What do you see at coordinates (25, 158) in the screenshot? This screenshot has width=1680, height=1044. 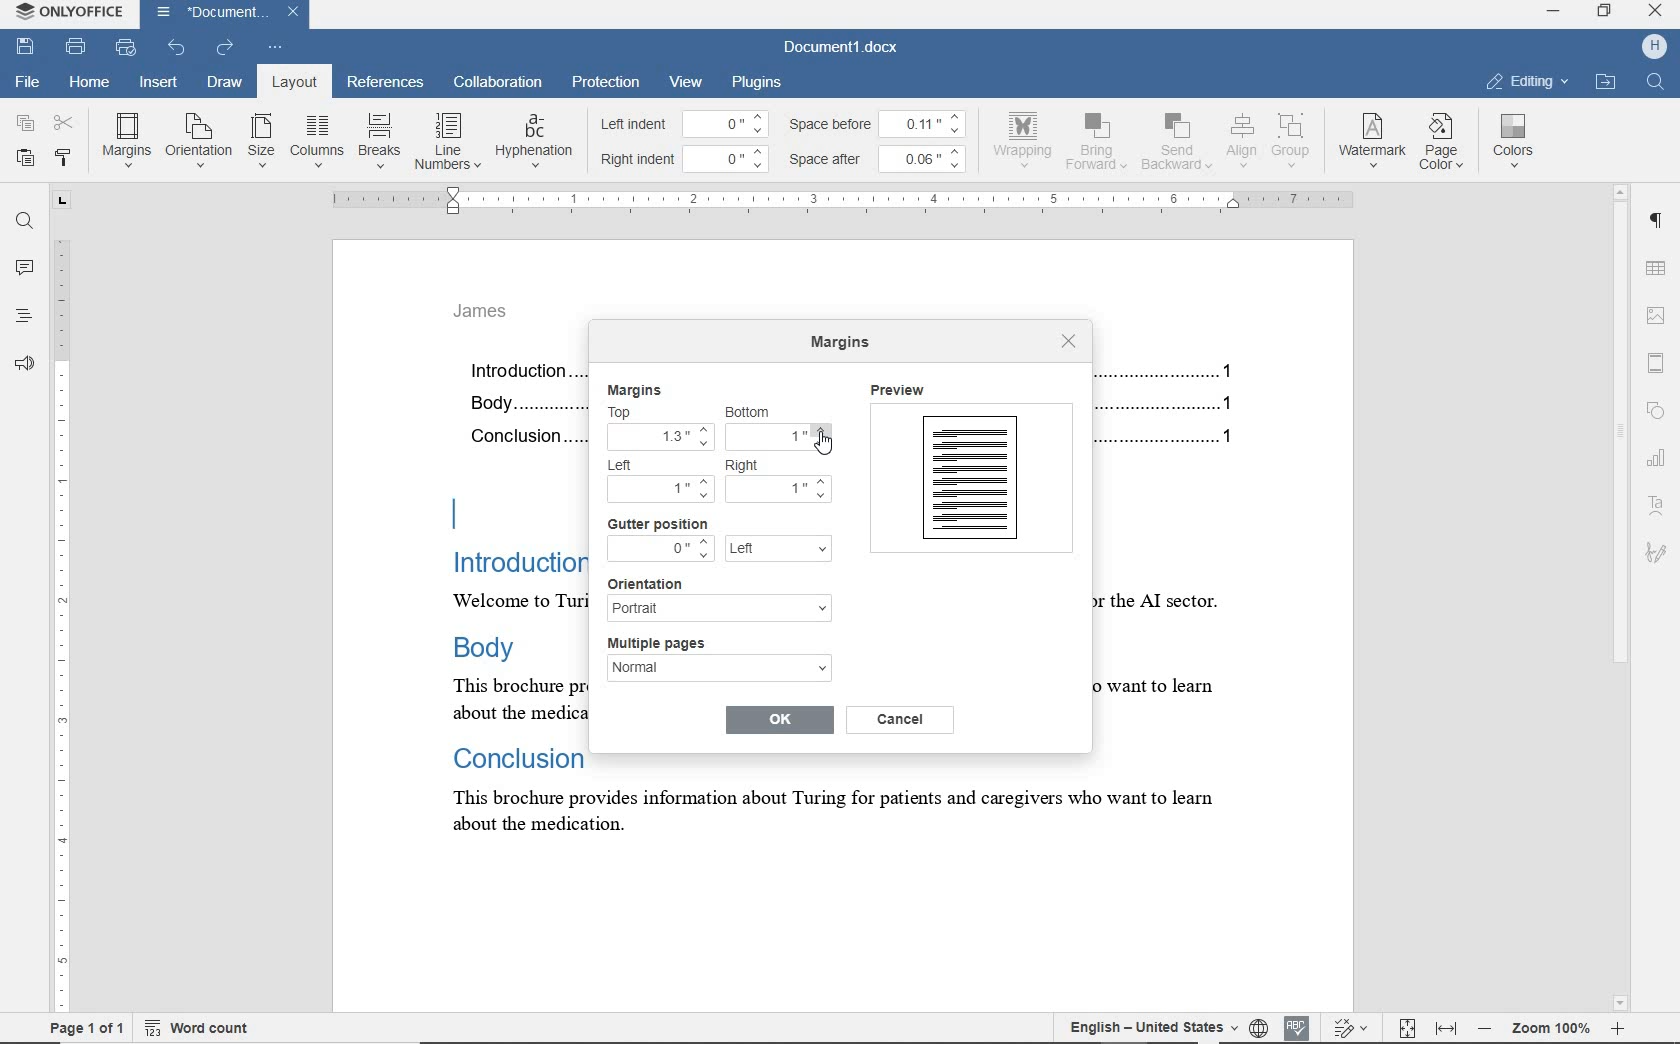 I see `paste` at bounding box center [25, 158].